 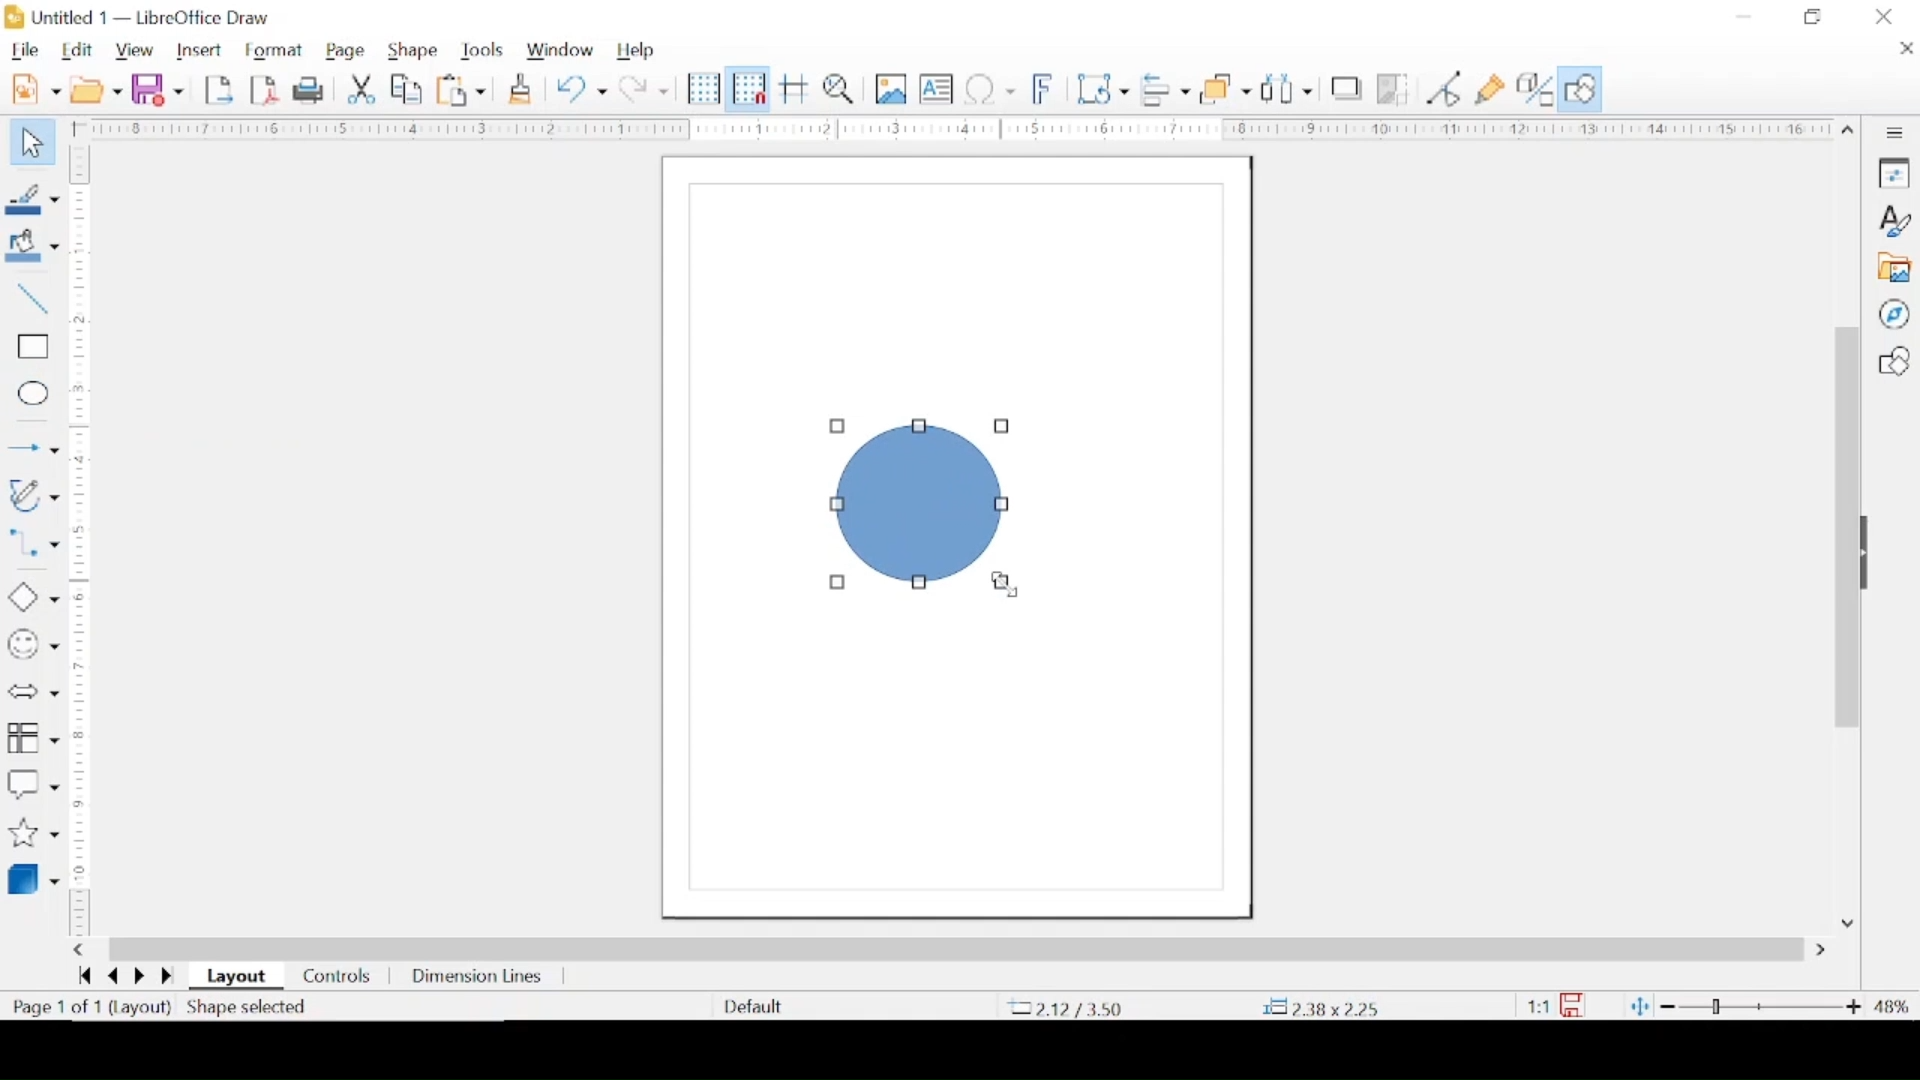 I want to click on copy, so click(x=408, y=89).